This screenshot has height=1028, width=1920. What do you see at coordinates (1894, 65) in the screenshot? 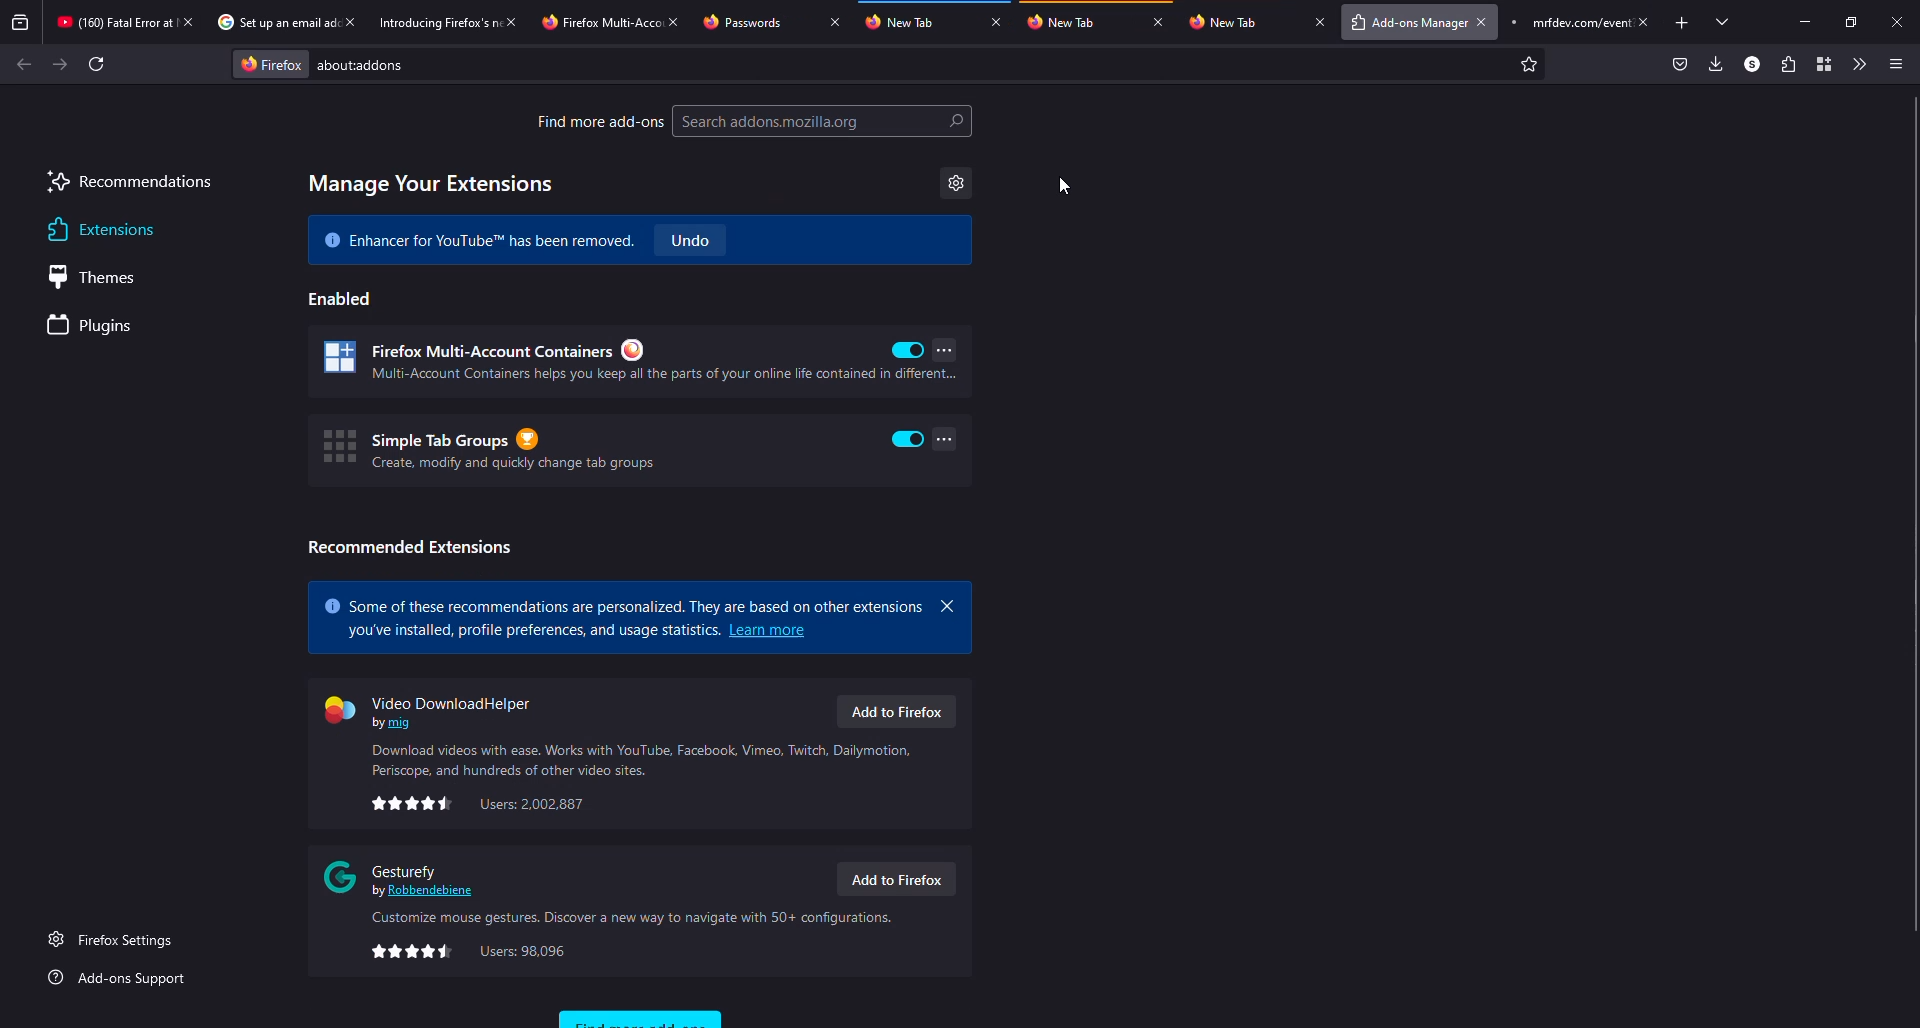
I see `menu` at bounding box center [1894, 65].